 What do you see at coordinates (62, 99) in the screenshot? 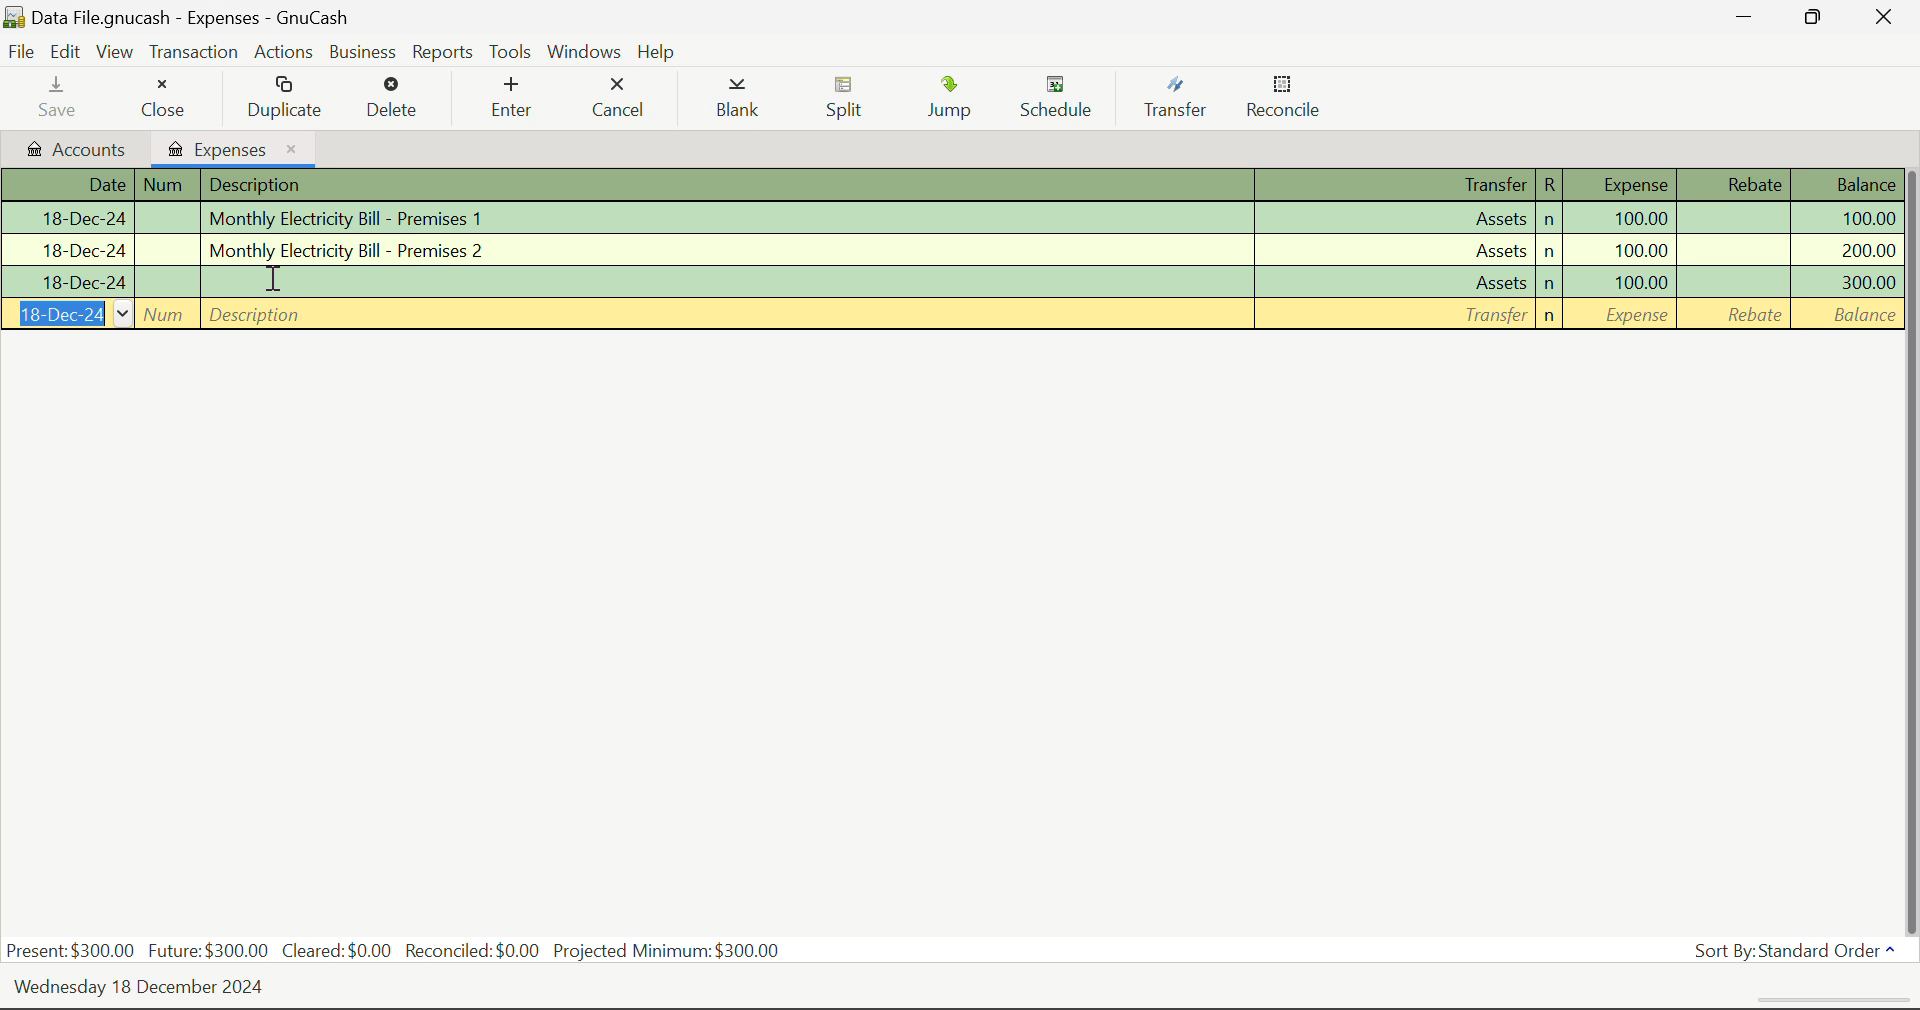
I see `Save` at bounding box center [62, 99].